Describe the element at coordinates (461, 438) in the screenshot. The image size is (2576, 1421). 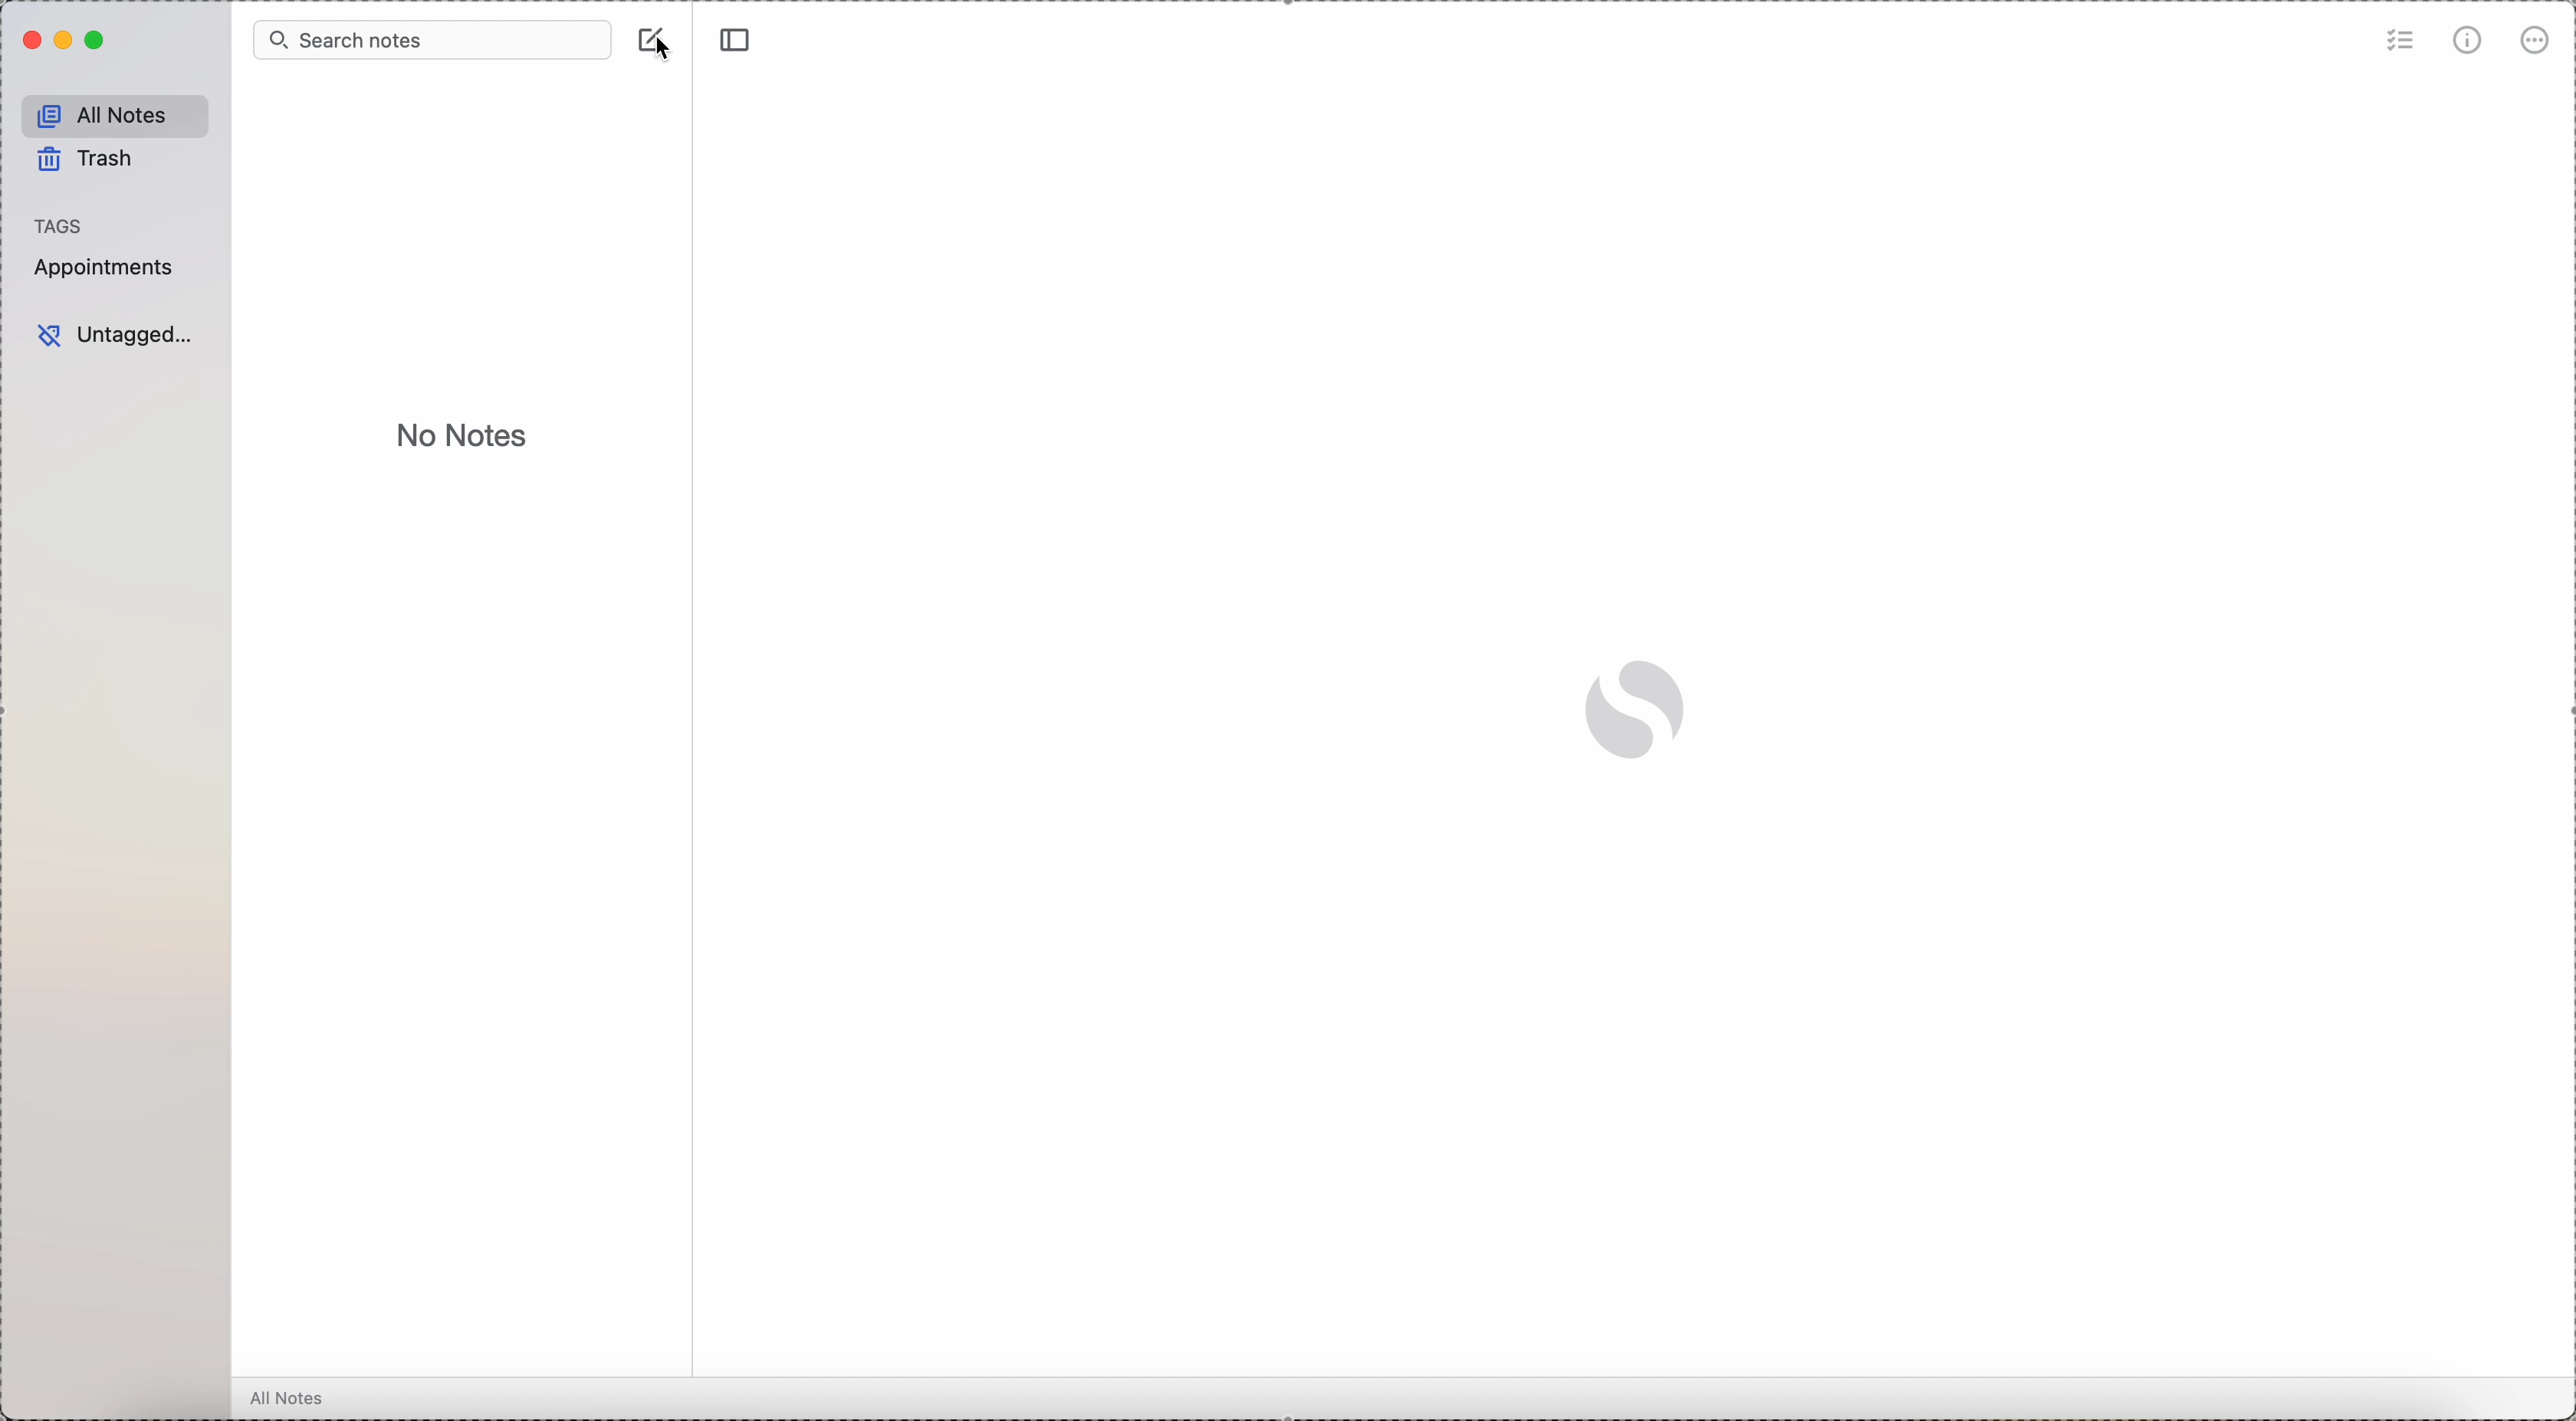
I see `no notes` at that location.